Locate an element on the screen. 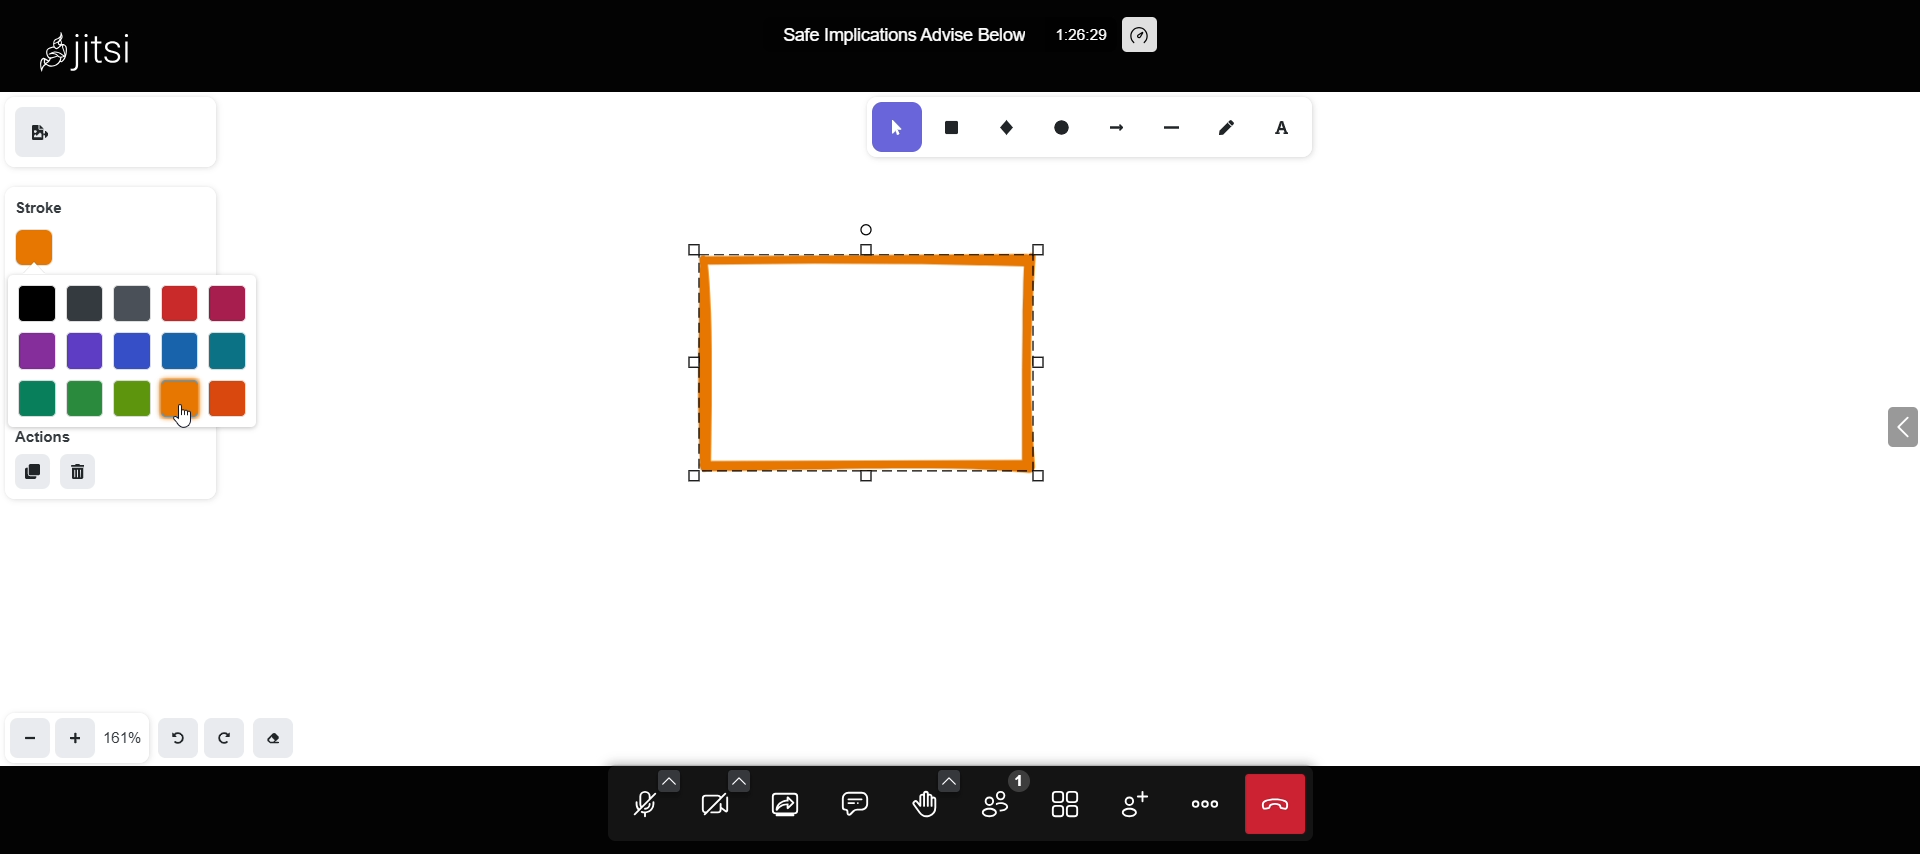 This screenshot has width=1920, height=854. purple is located at coordinates (36, 352).